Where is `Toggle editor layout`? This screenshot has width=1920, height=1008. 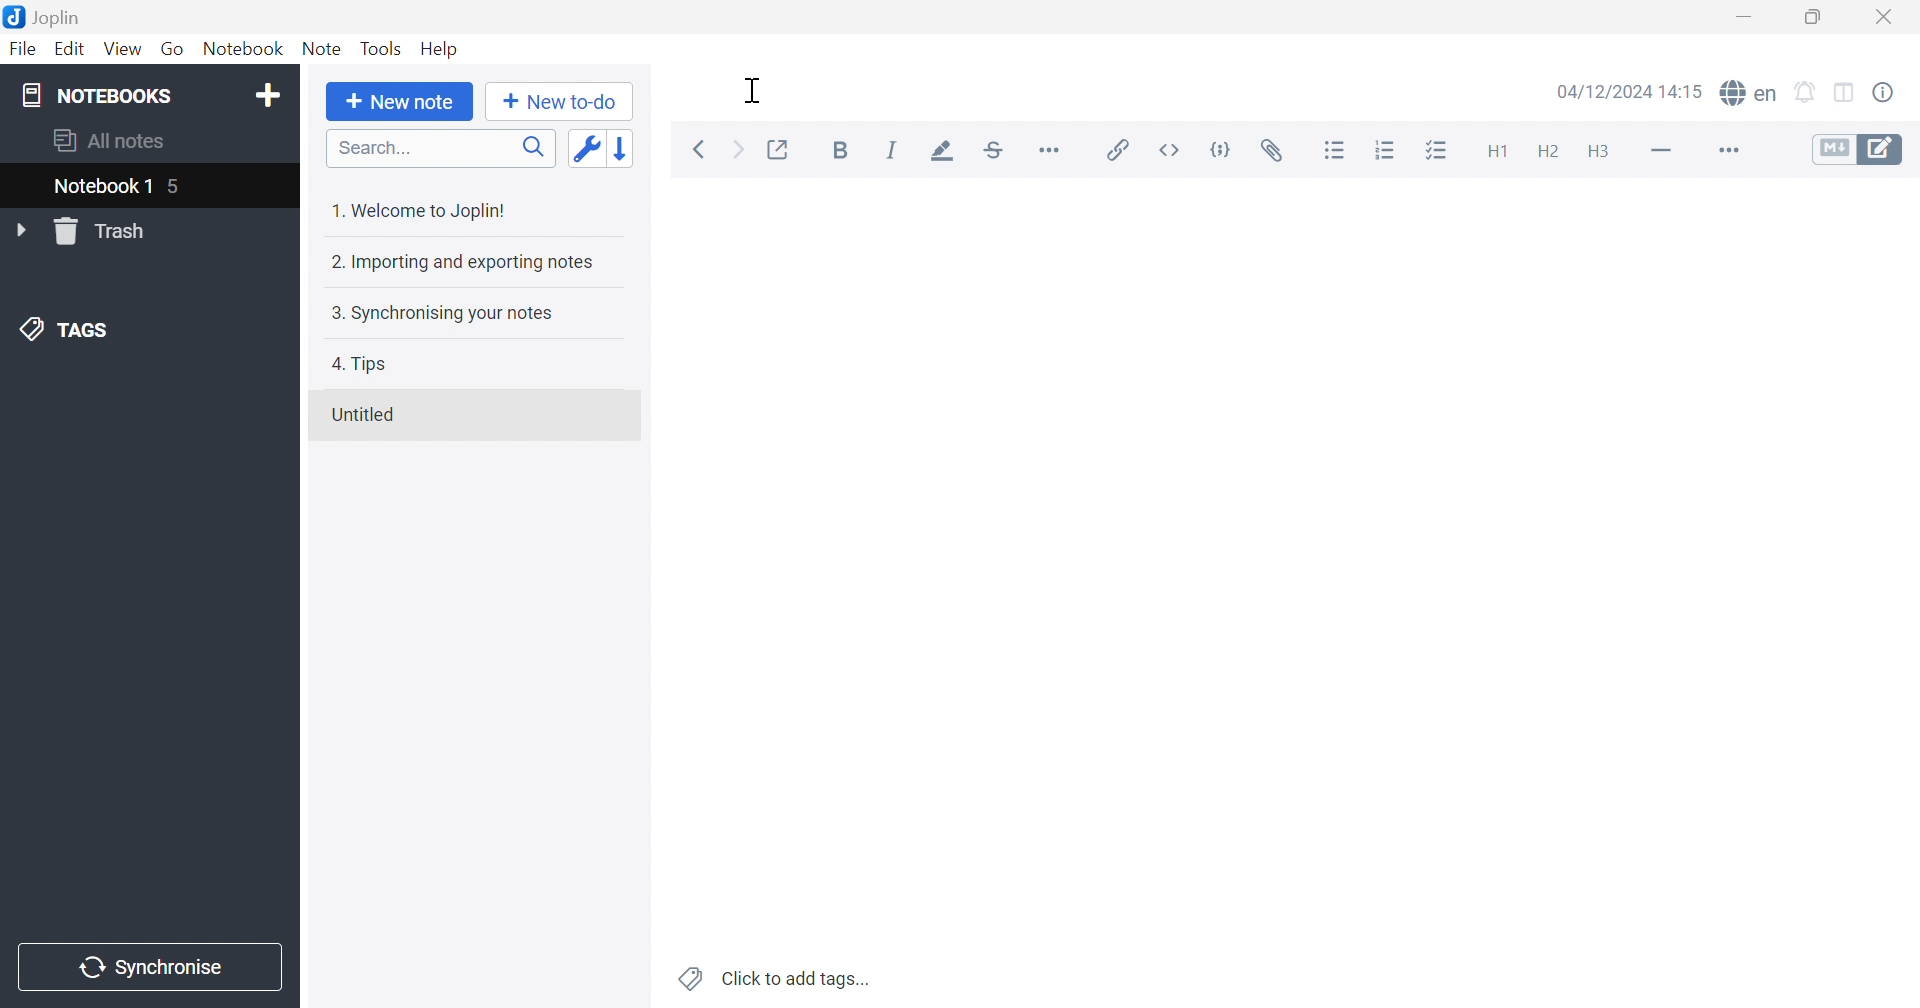 Toggle editor layout is located at coordinates (1847, 94).